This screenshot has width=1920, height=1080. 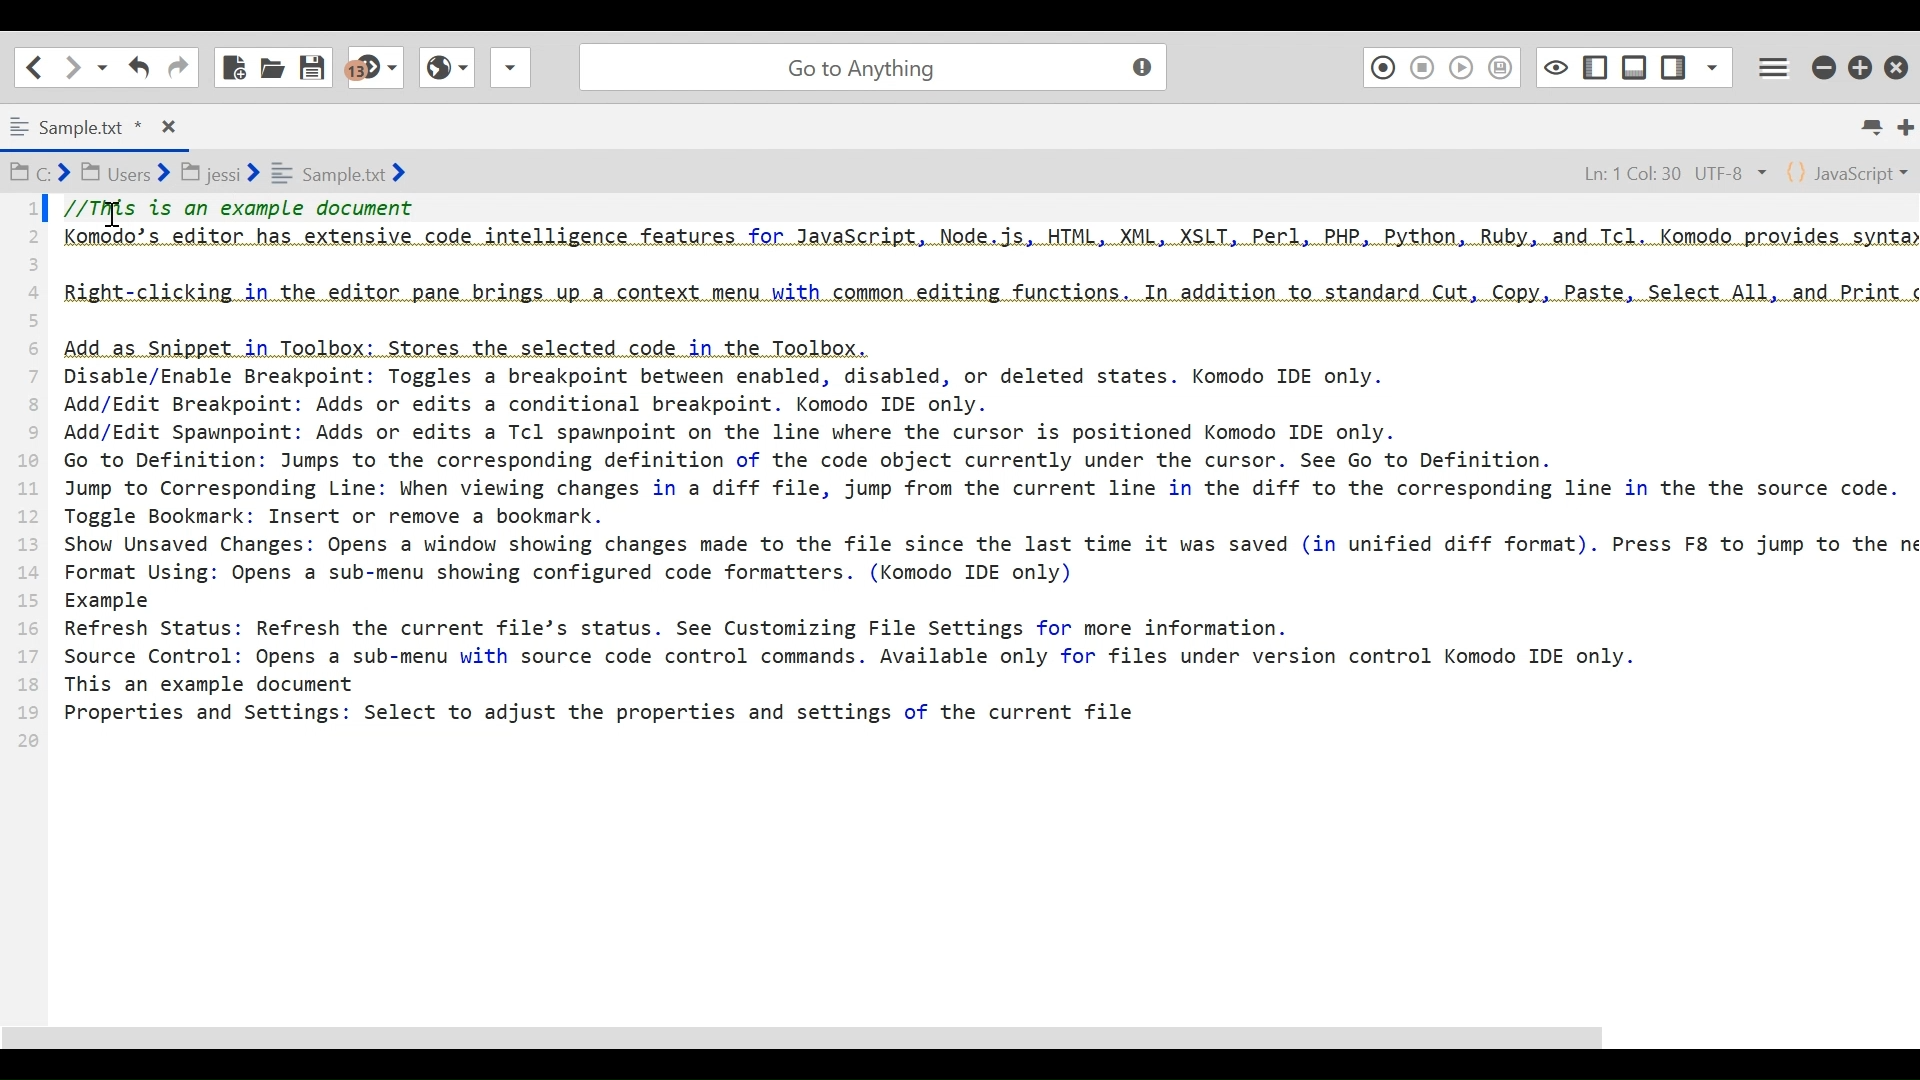 What do you see at coordinates (1461, 66) in the screenshot?
I see `Play Last Macro` at bounding box center [1461, 66].